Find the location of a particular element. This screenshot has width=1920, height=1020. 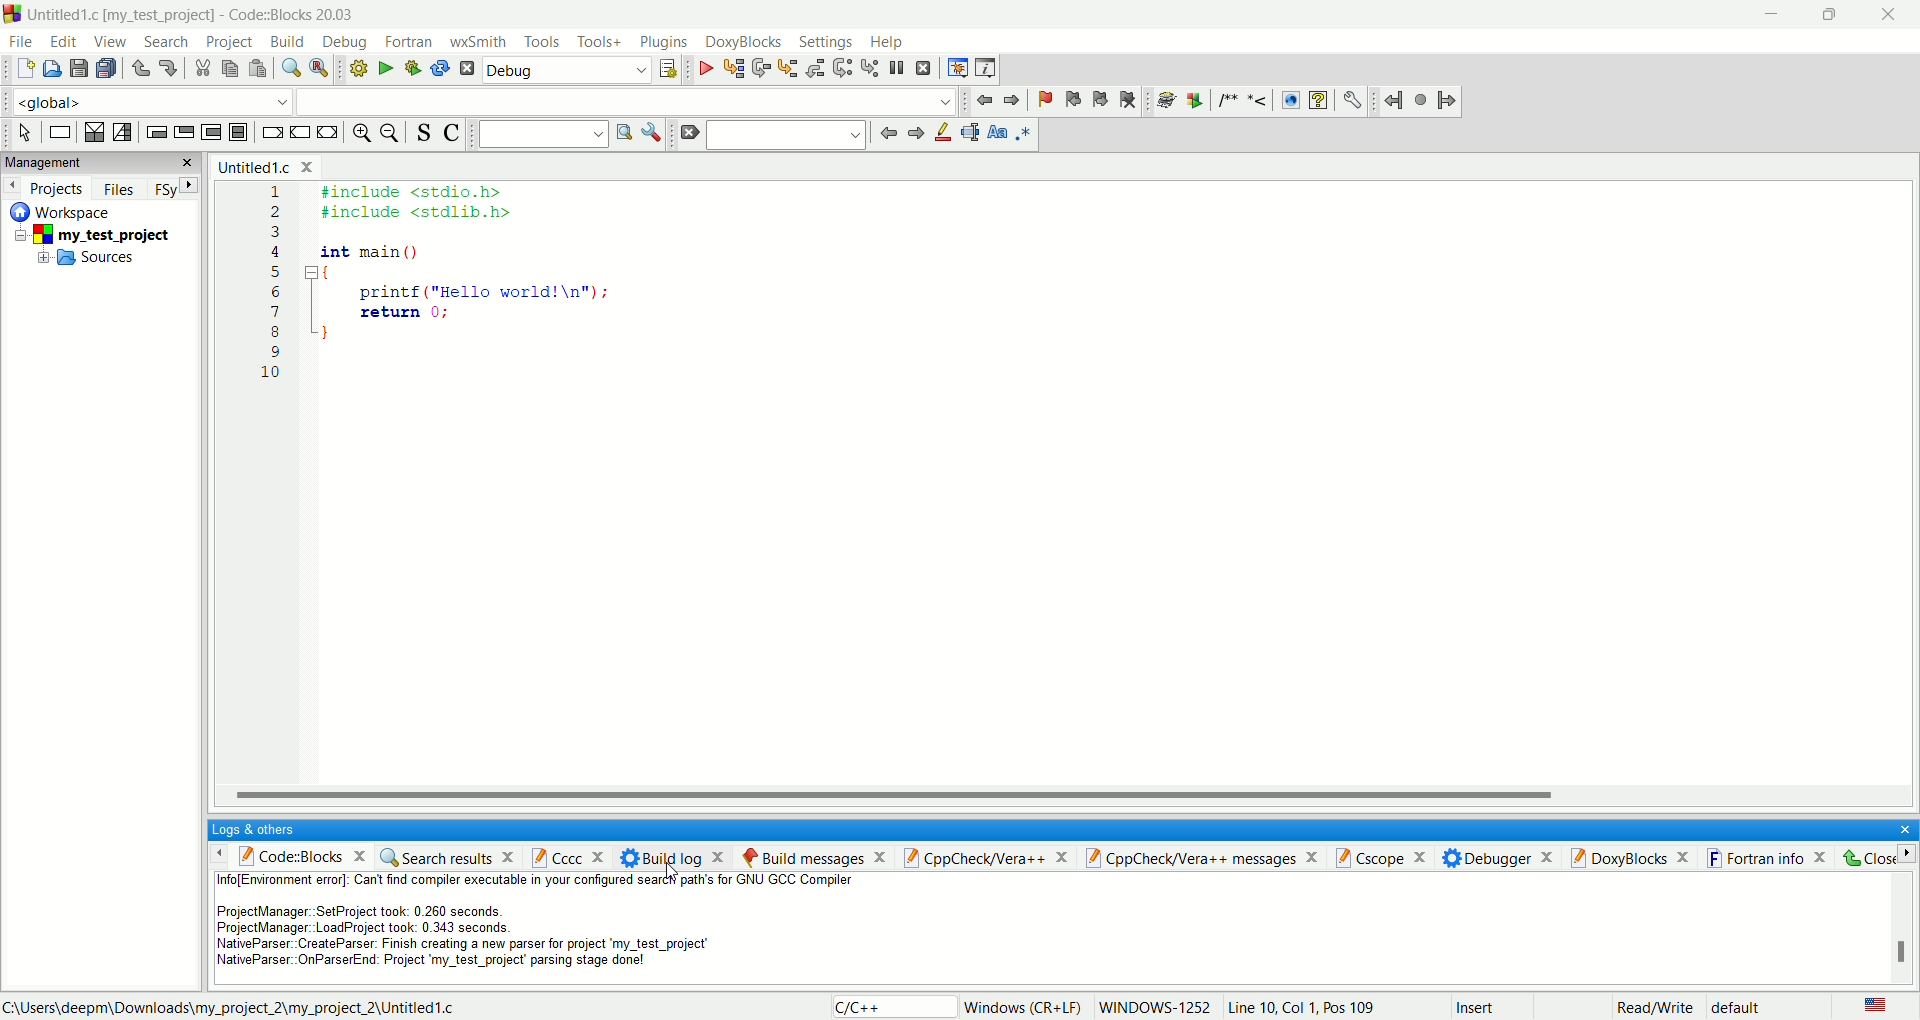

cccc is located at coordinates (573, 856).